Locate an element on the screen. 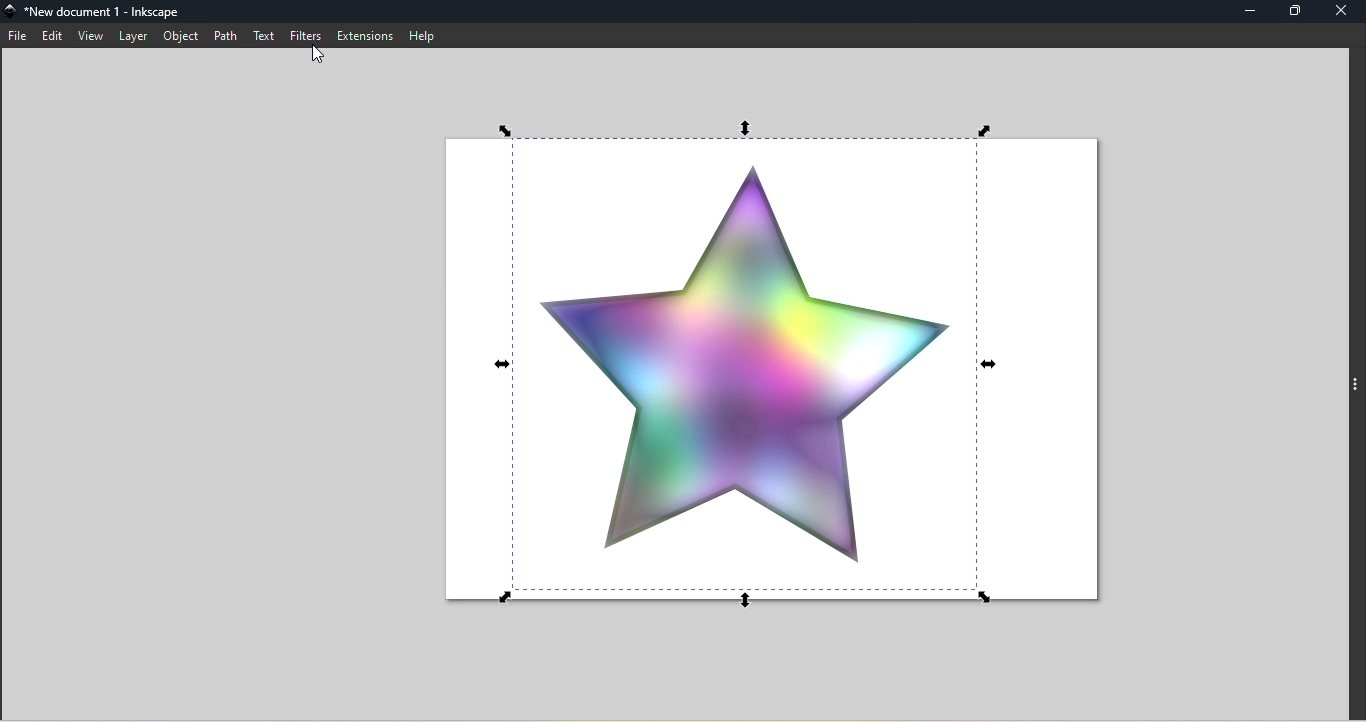 Image resolution: width=1366 pixels, height=722 pixels. Object is located at coordinates (180, 37).